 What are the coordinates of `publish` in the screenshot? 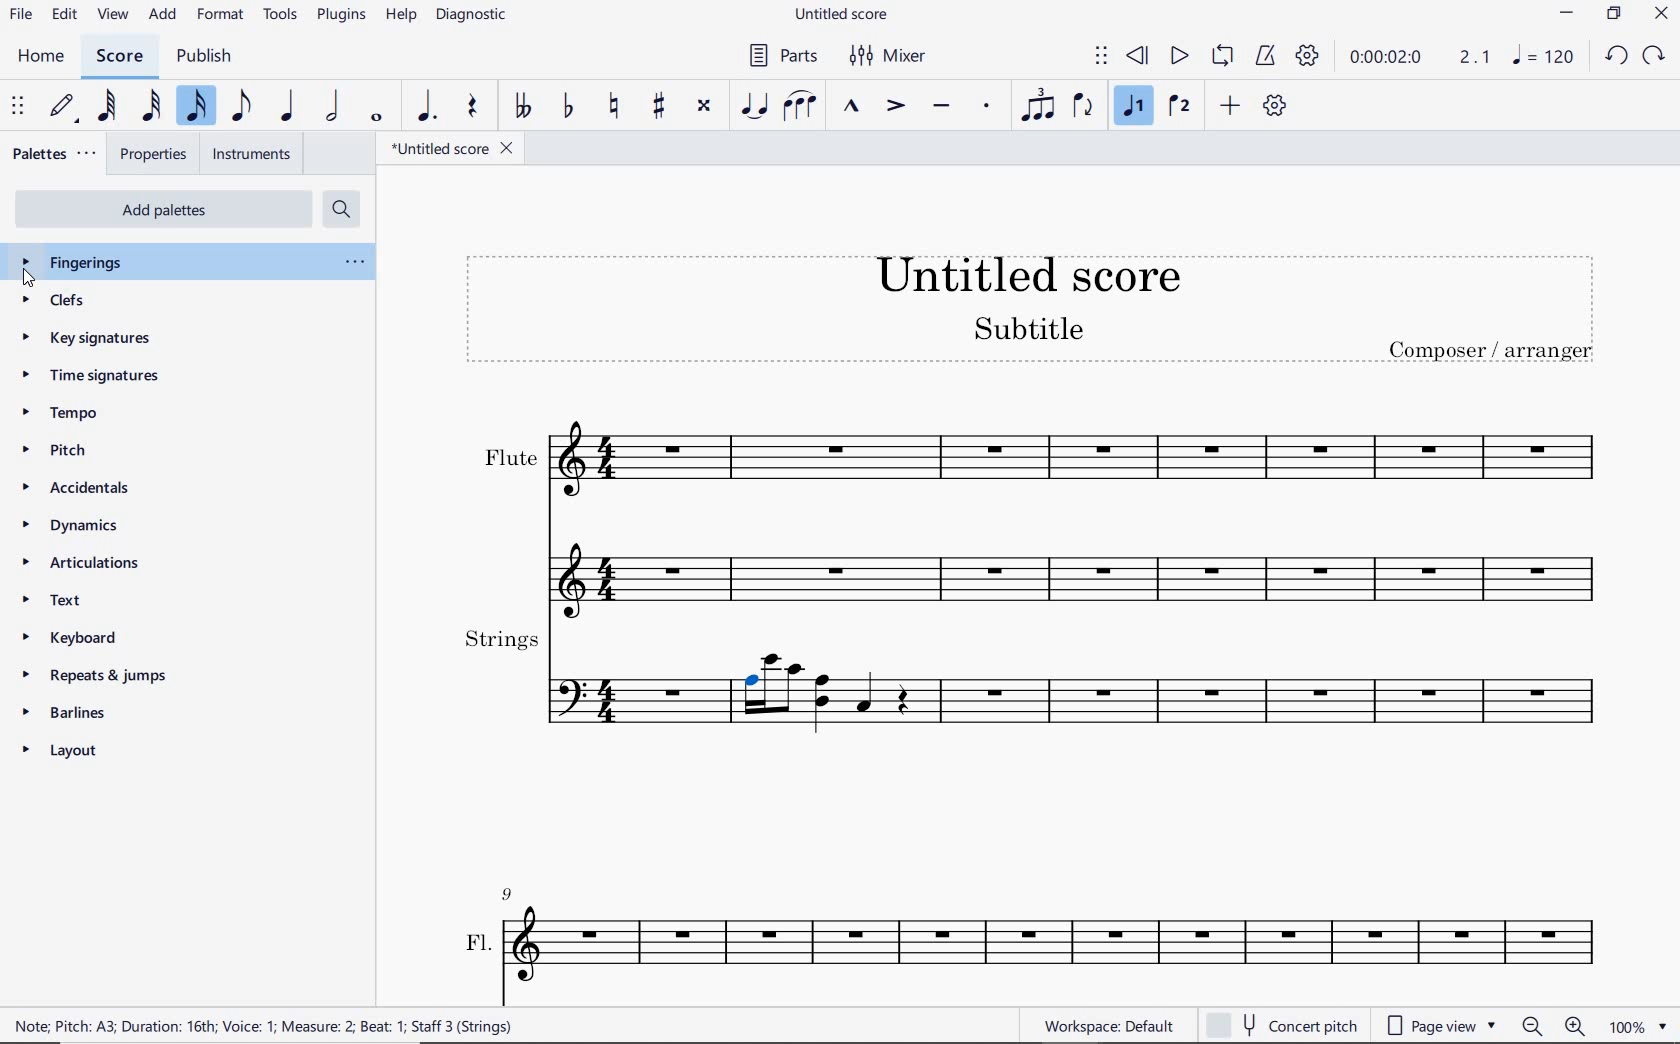 It's located at (211, 56).